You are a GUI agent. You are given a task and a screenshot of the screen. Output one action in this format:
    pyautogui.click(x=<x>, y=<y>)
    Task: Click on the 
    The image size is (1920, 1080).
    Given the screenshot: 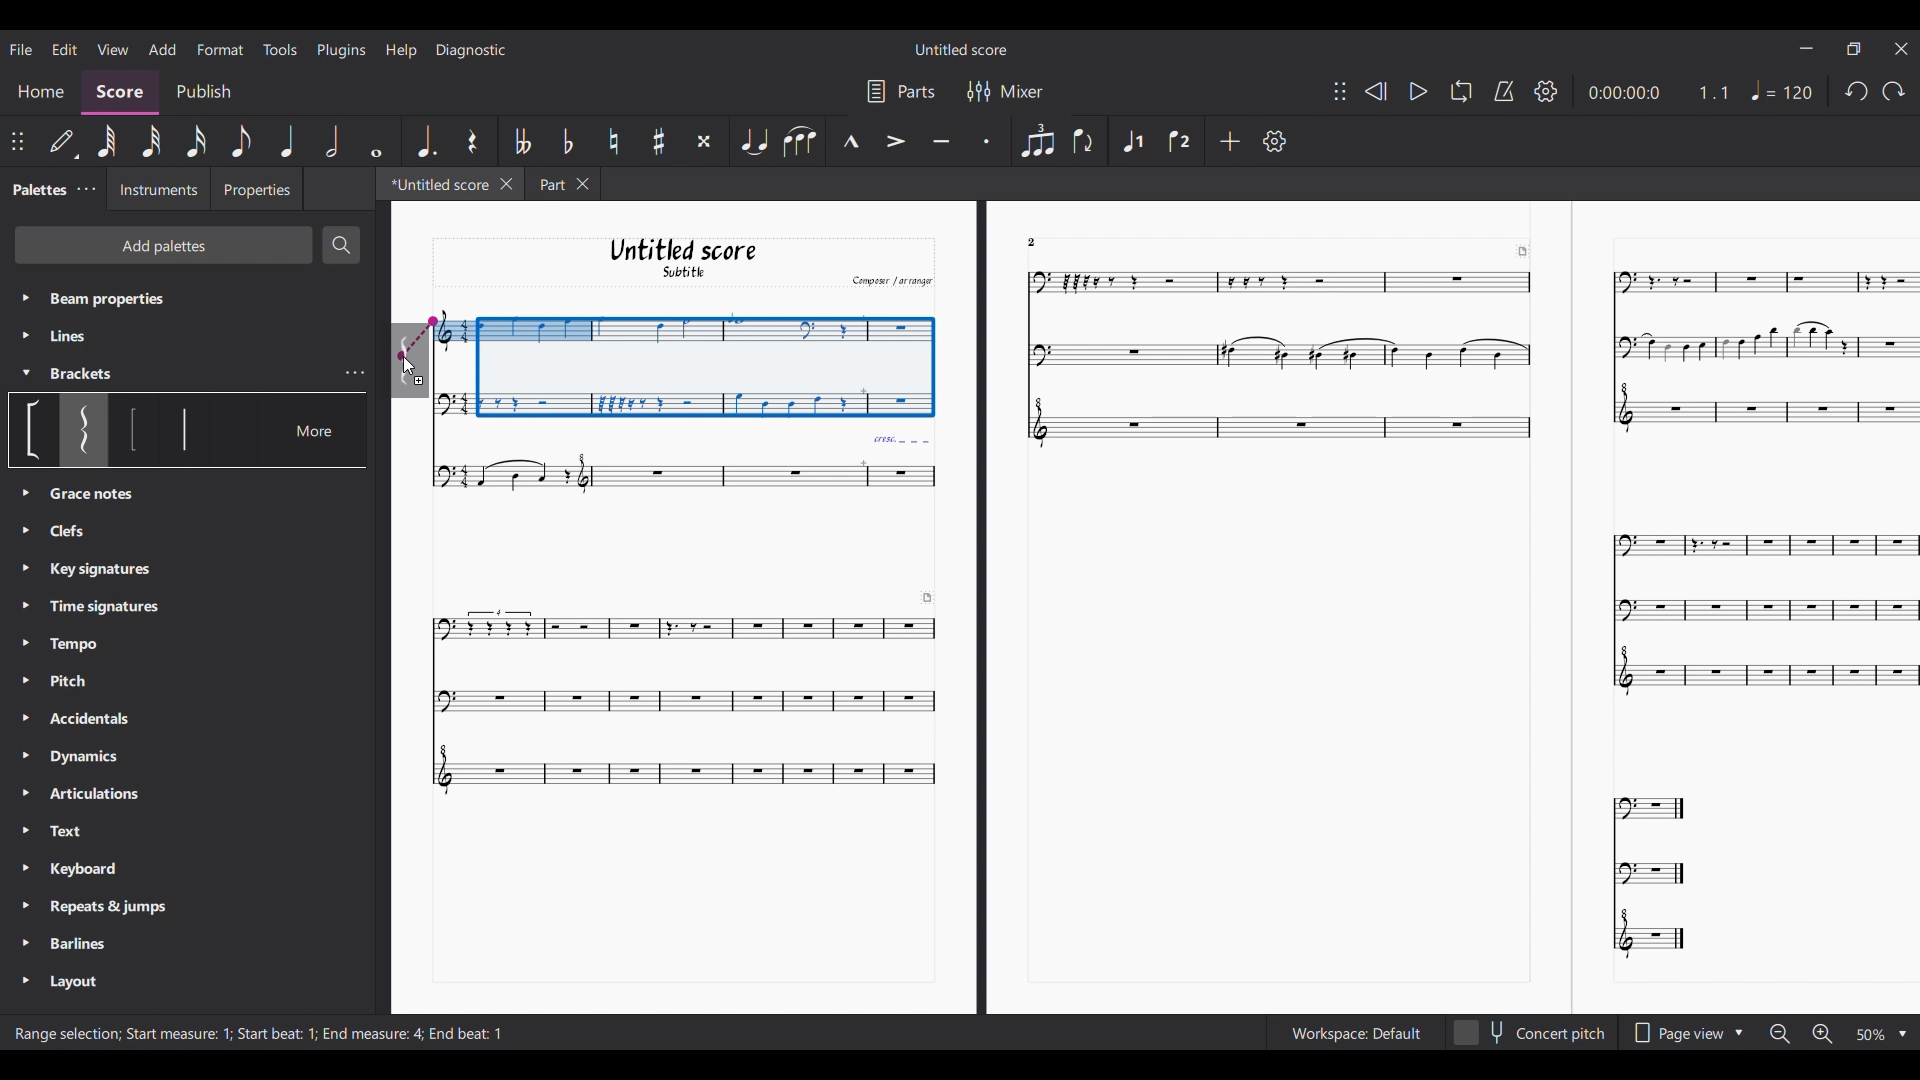 What is the action you would take?
    pyautogui.click(x=21, y=640)
    